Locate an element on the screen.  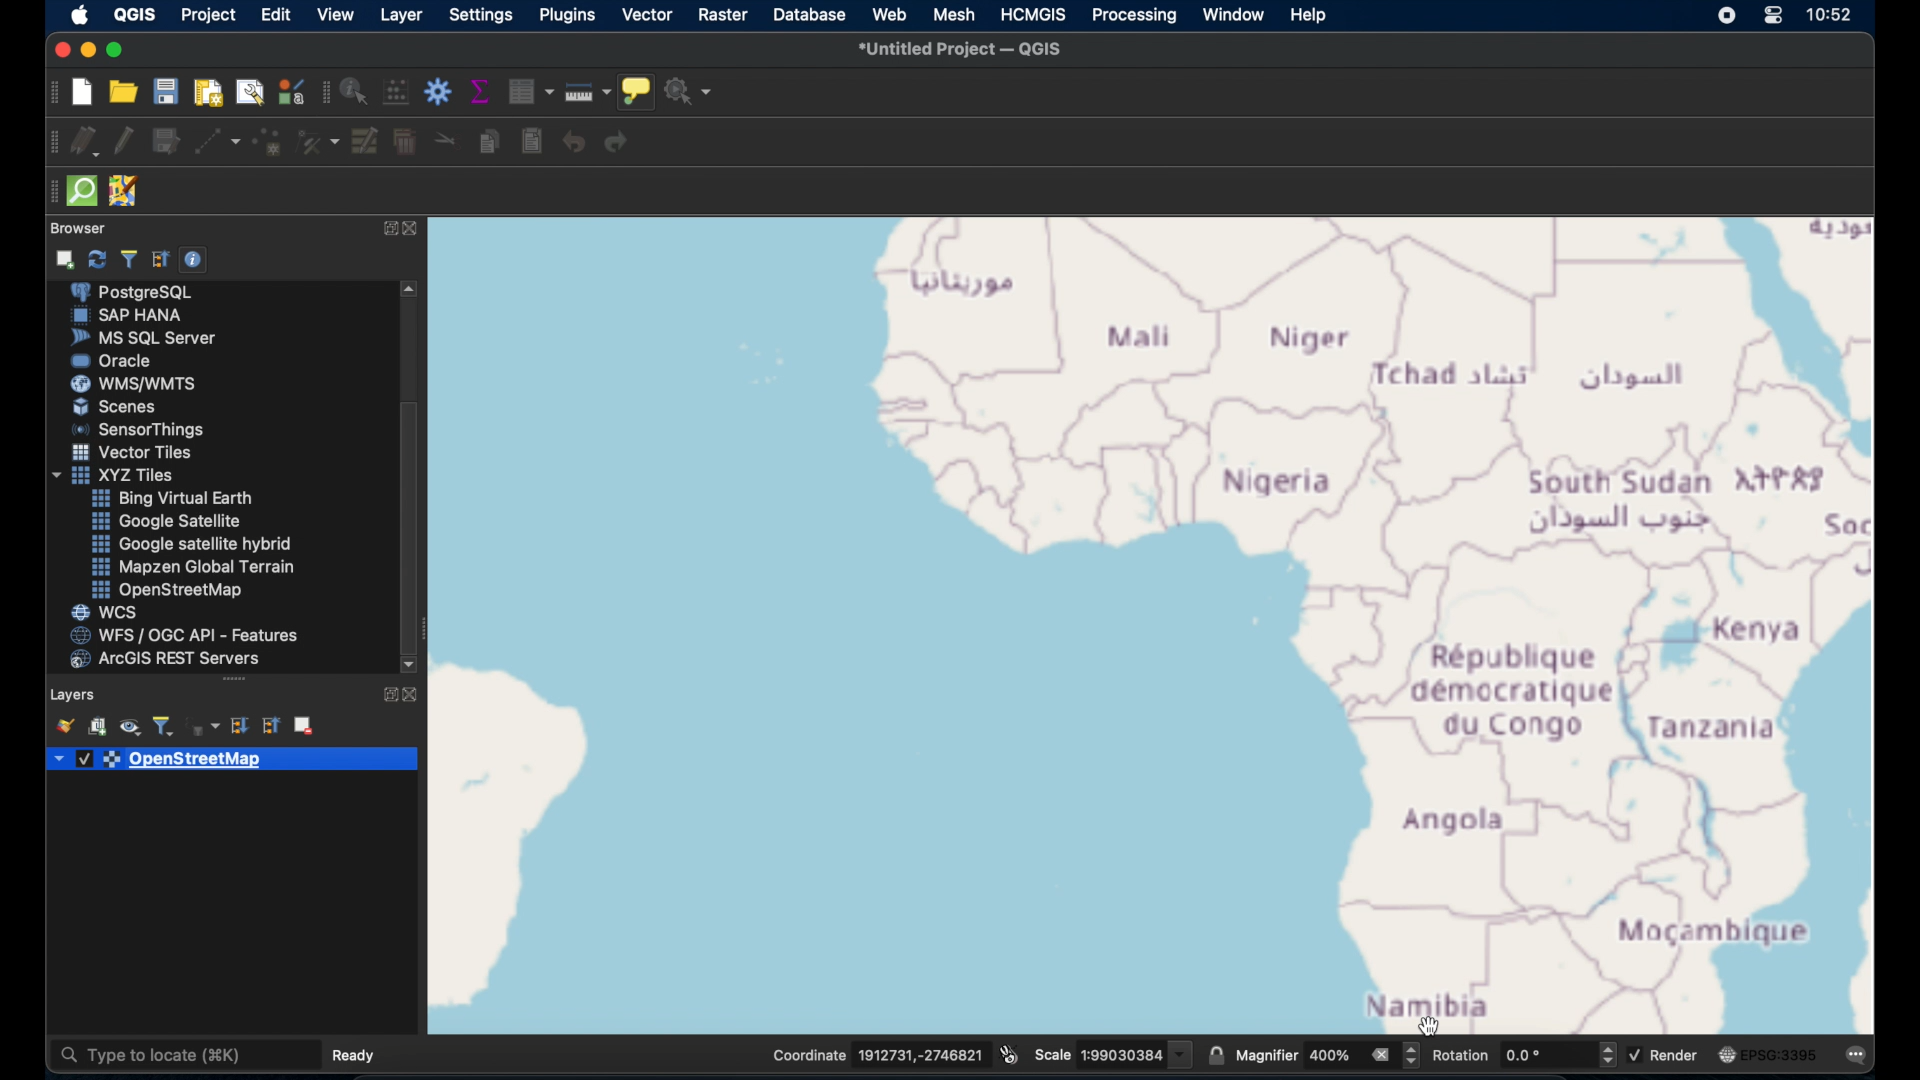
manage map themes is located at coordinates (129, 726).